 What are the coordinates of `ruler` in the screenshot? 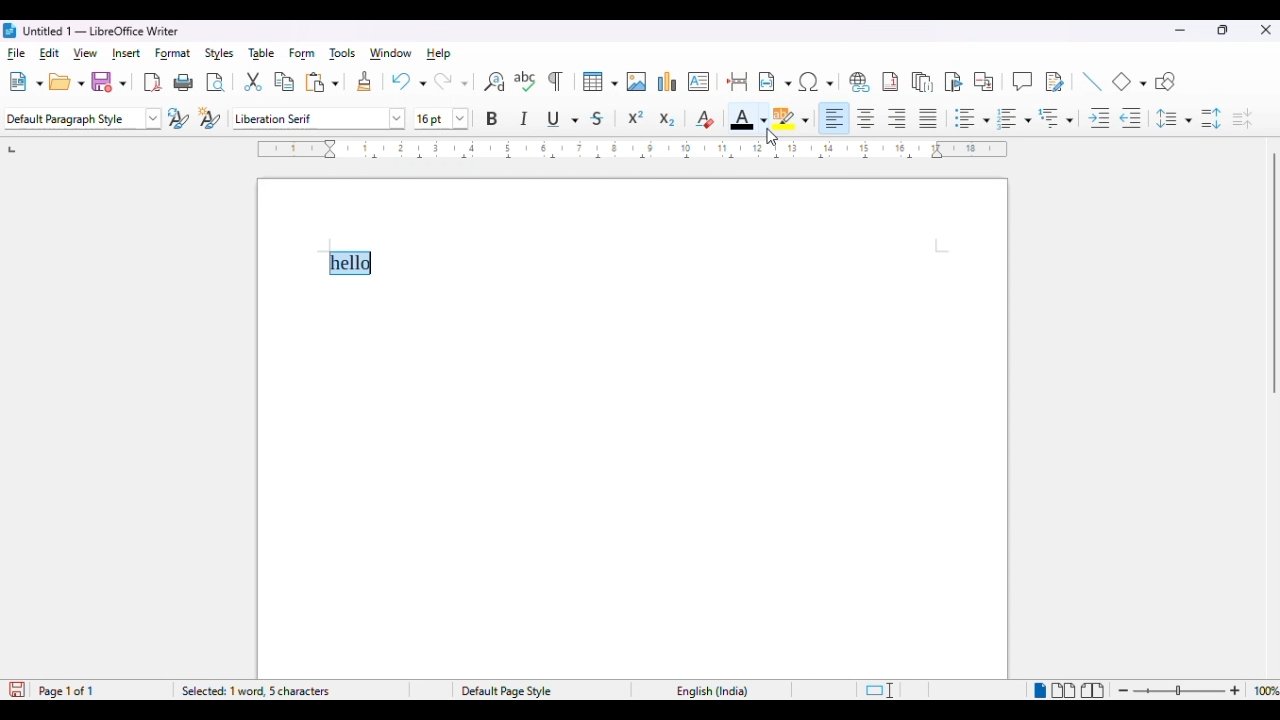 It's located at (630, 149).